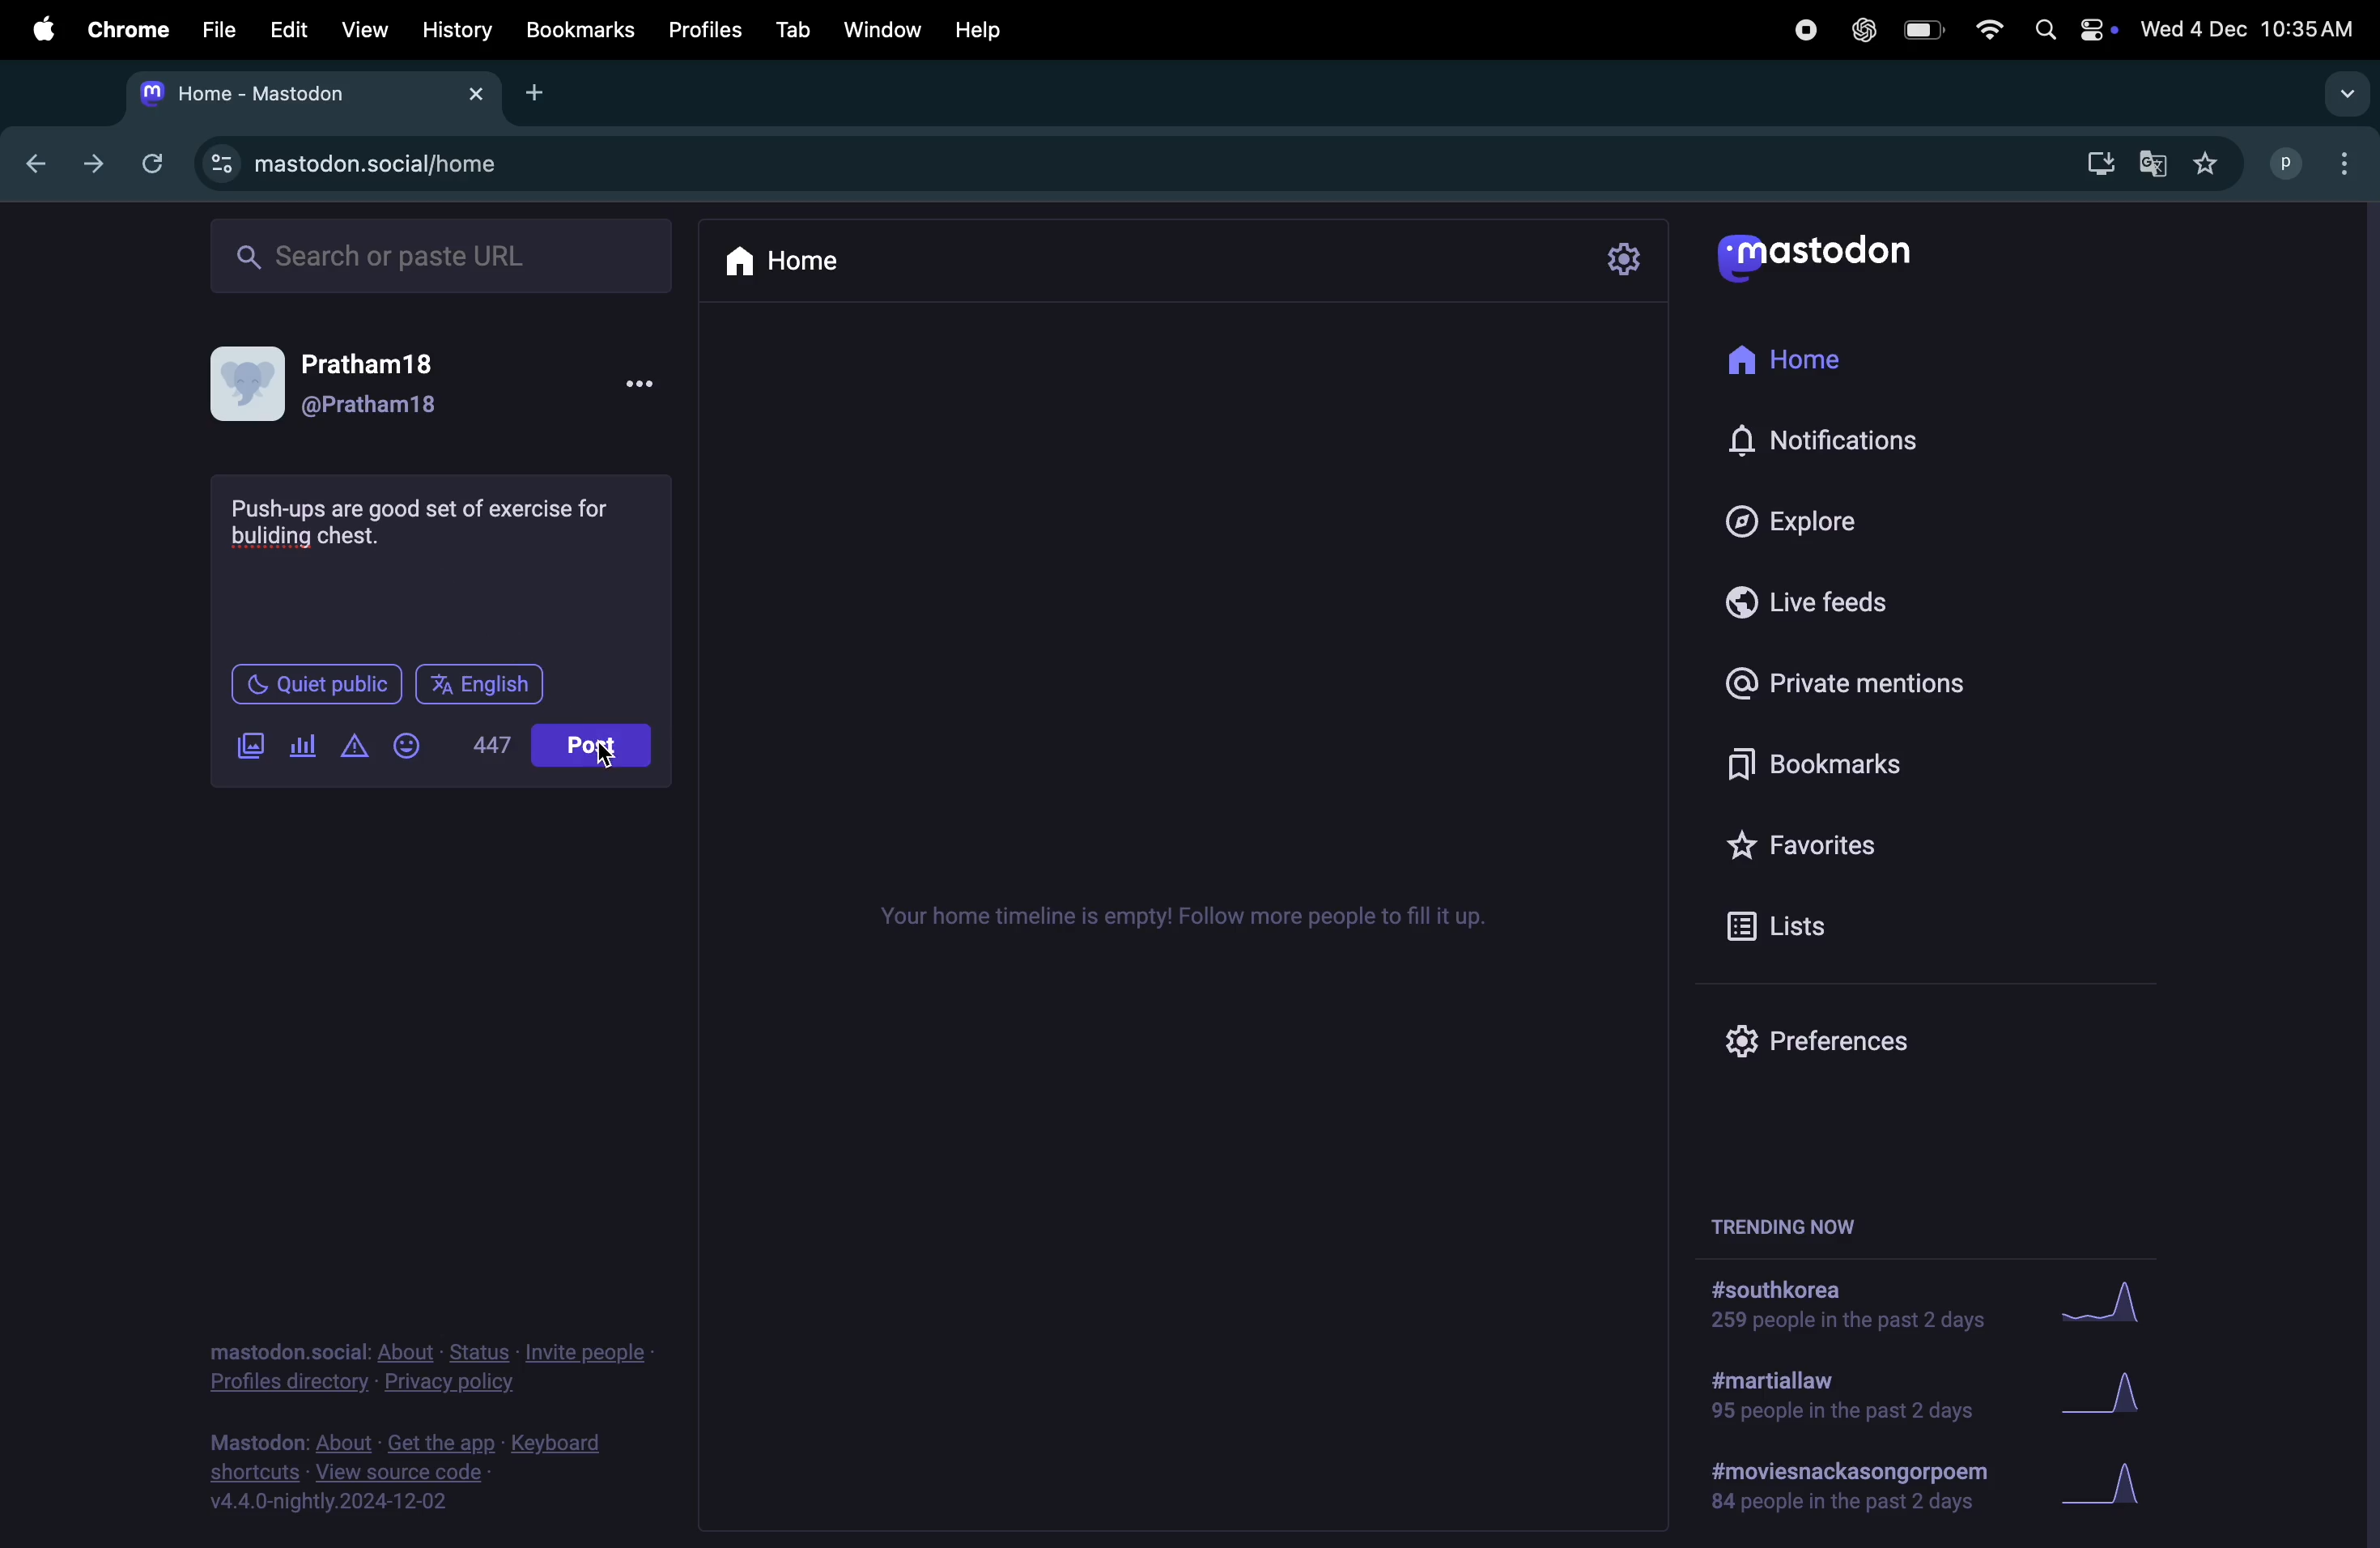 Image resolution: width=2380 pixels, height=1548 pixels. What do you see at coordinates (427, 1363) in the screenshot?
I see `privacy and policy` at bounding box center [427, 1363].